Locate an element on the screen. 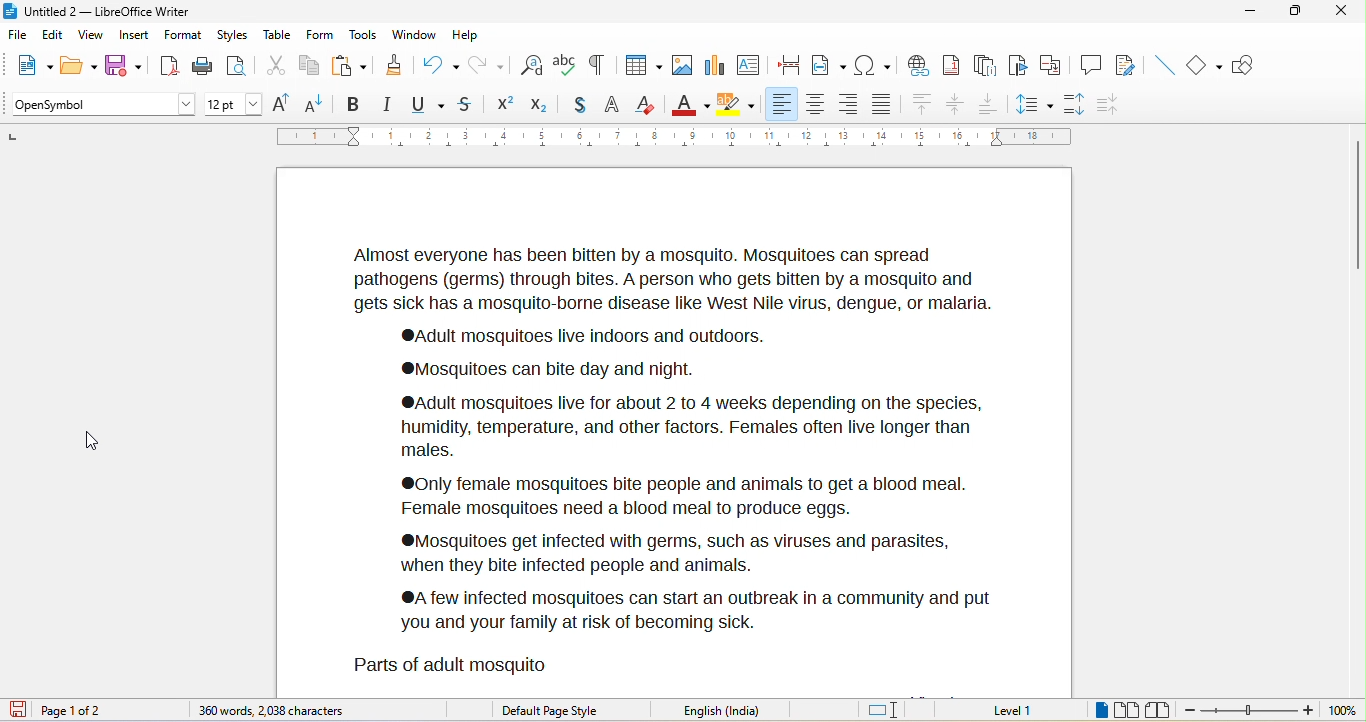  new is located at coordinates (26, 65).